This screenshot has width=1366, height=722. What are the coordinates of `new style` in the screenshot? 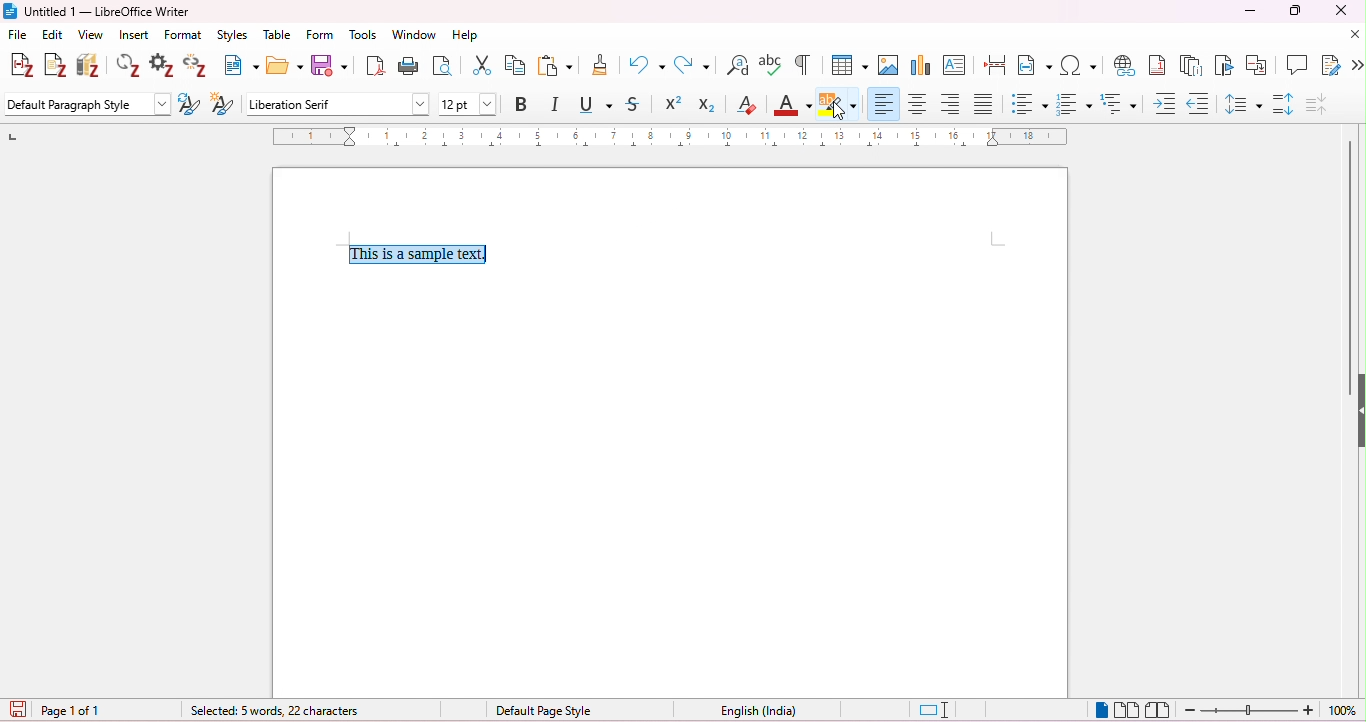 It's located at (224, 105).